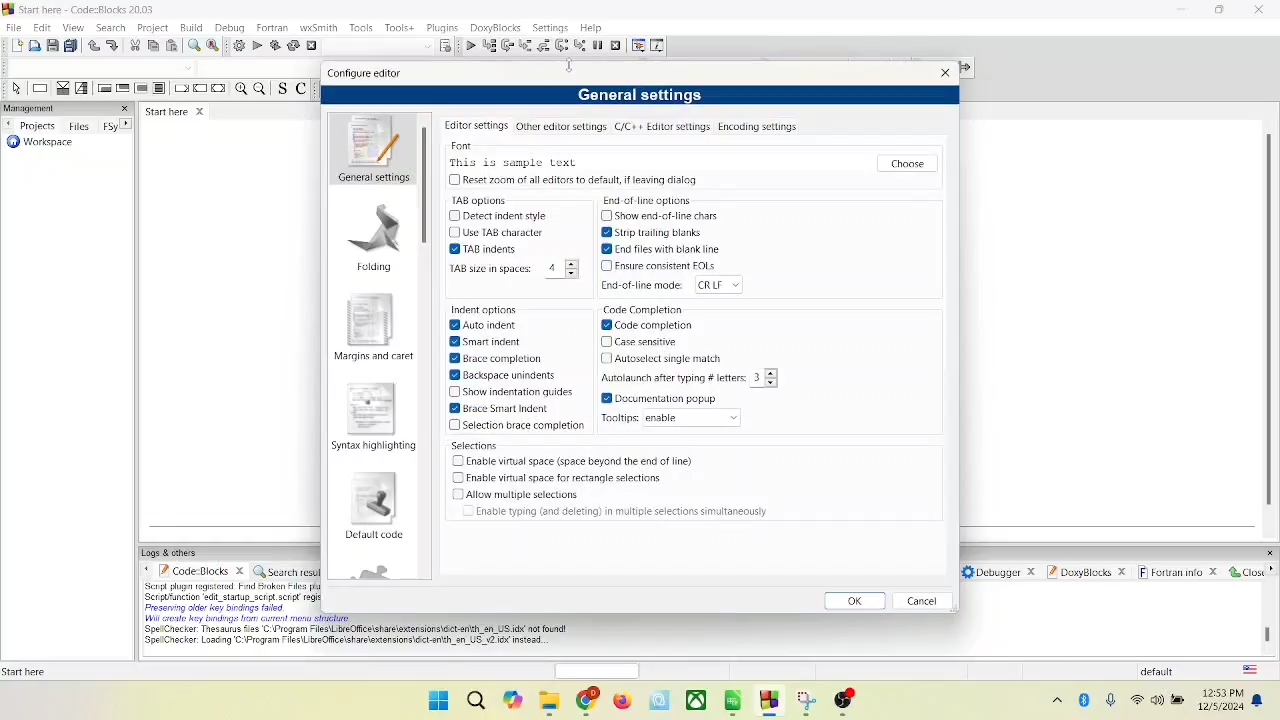  What do you see at coordinates (484, 308) in the screenshot?
I see `indent options` at bounding box center [484, 308].